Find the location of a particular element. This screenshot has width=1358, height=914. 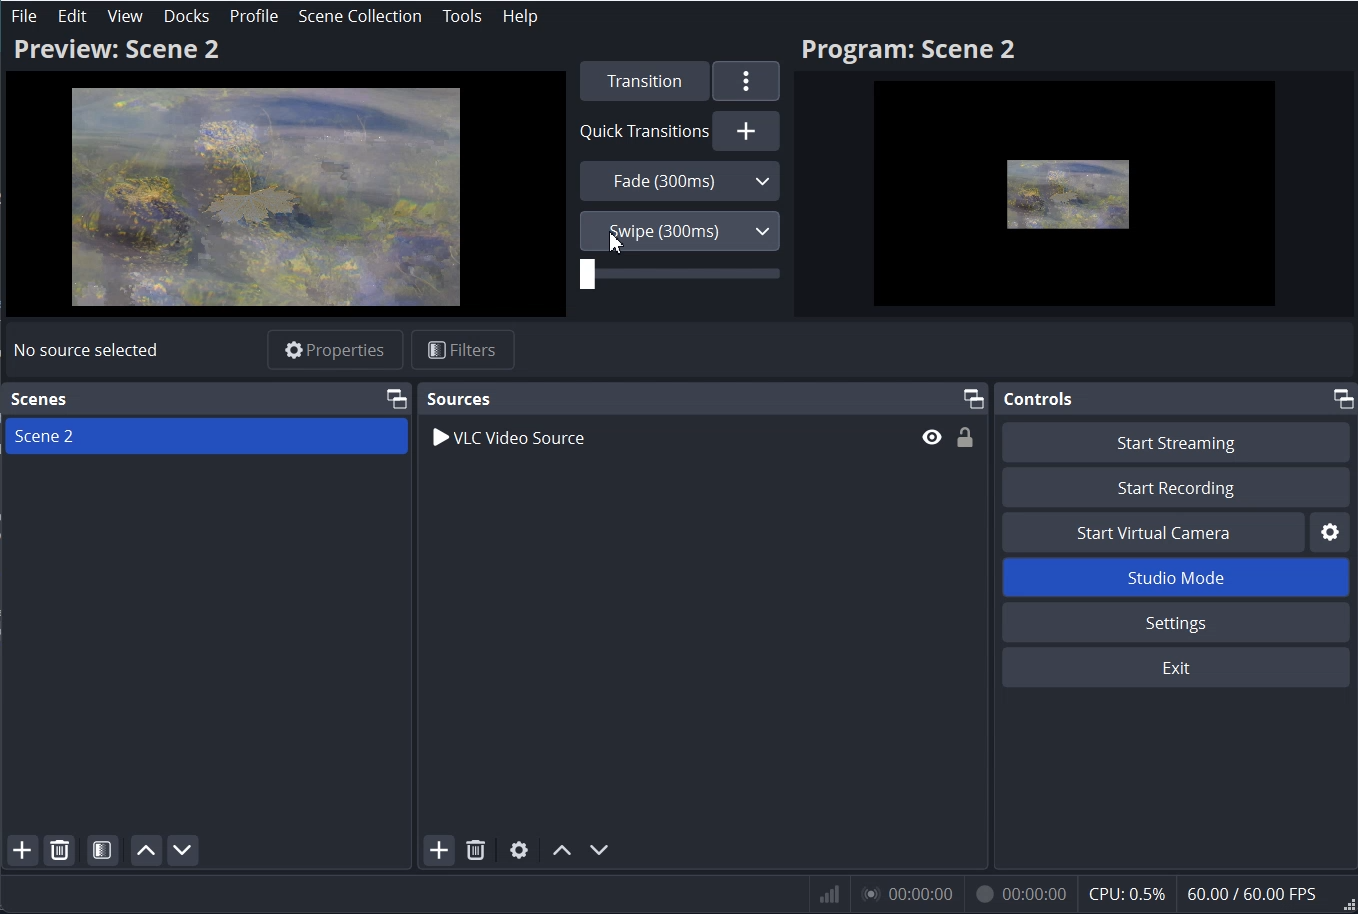

Scene Collection is located at coordinates (359, 16).